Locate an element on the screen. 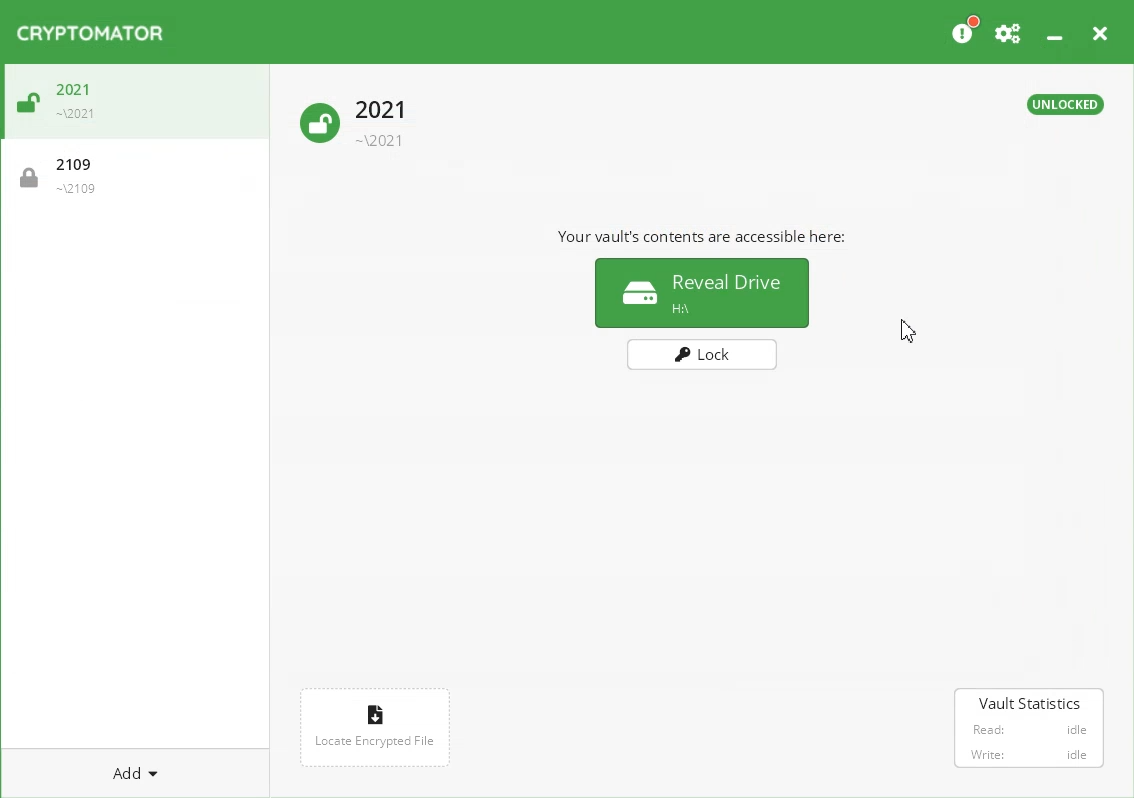 The width and height of the screenshot is (1134, 798). Please consider donating is located at coordinates (964, 32).